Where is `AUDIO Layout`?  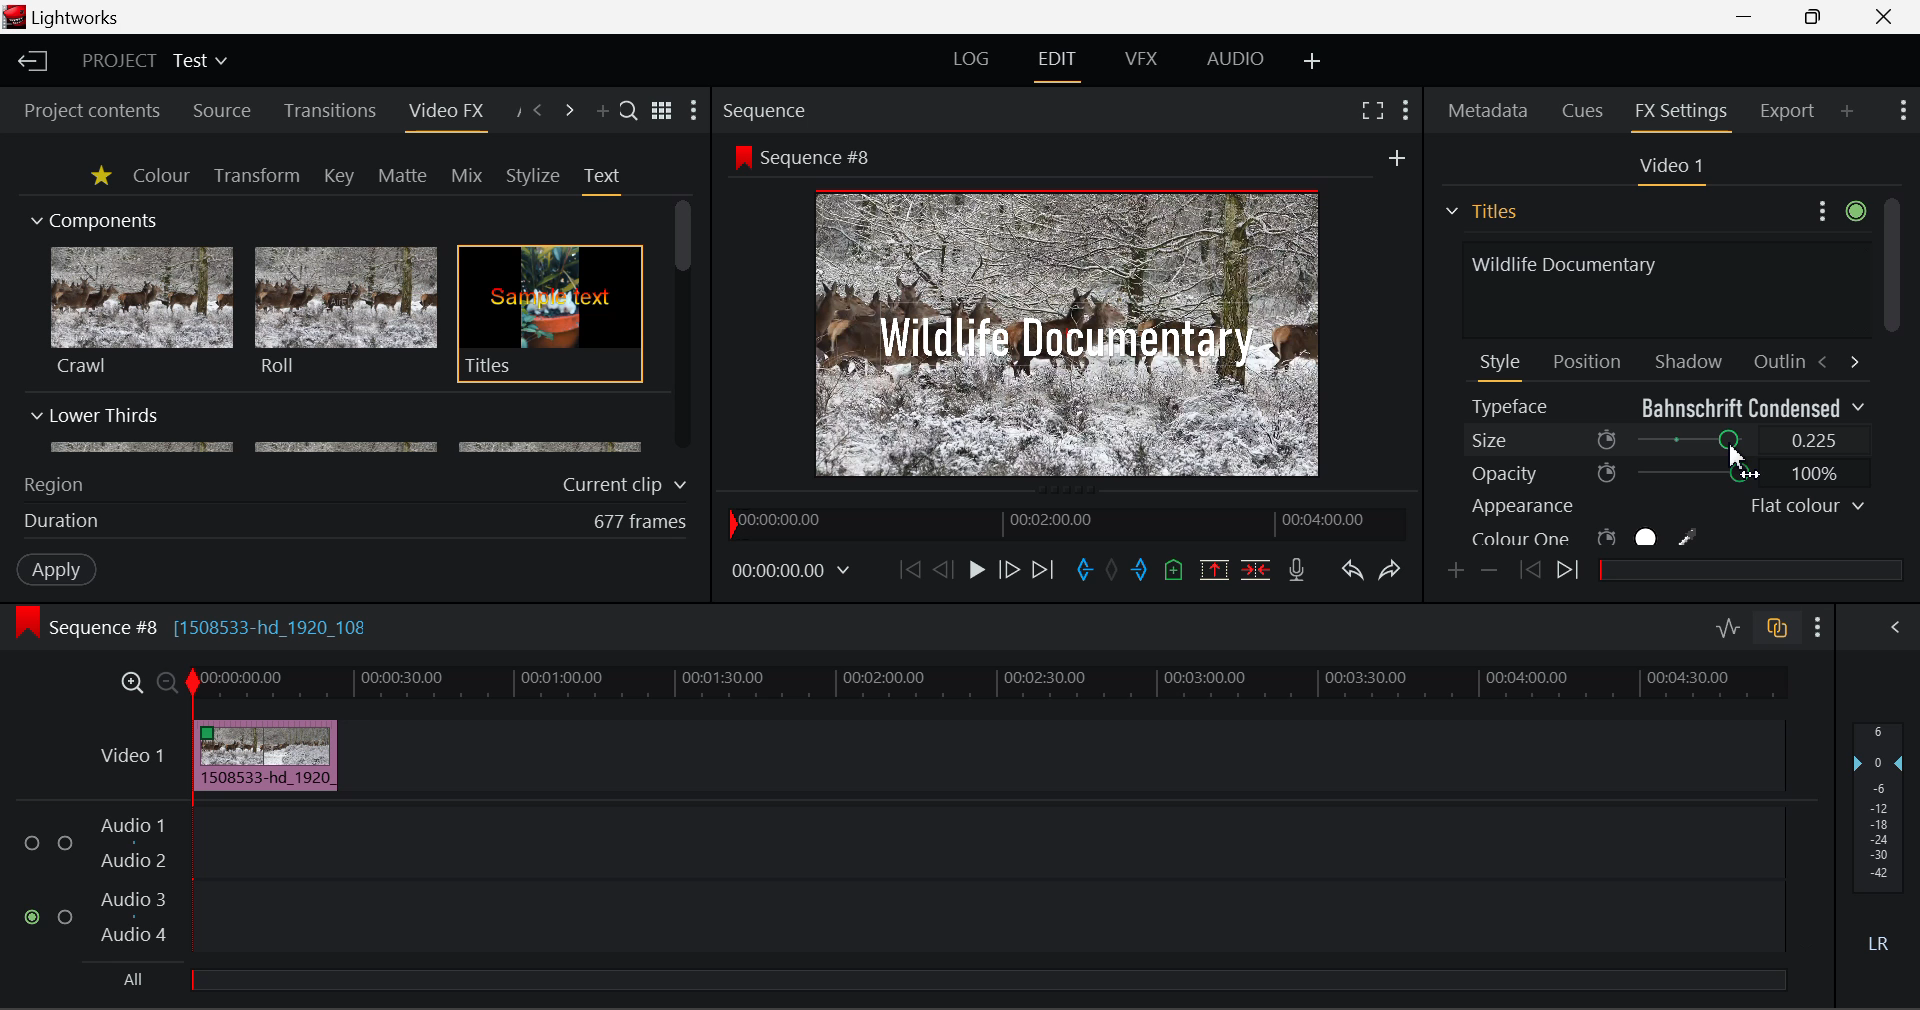 AUDIO Layout is located at coordinates (1234, 61).